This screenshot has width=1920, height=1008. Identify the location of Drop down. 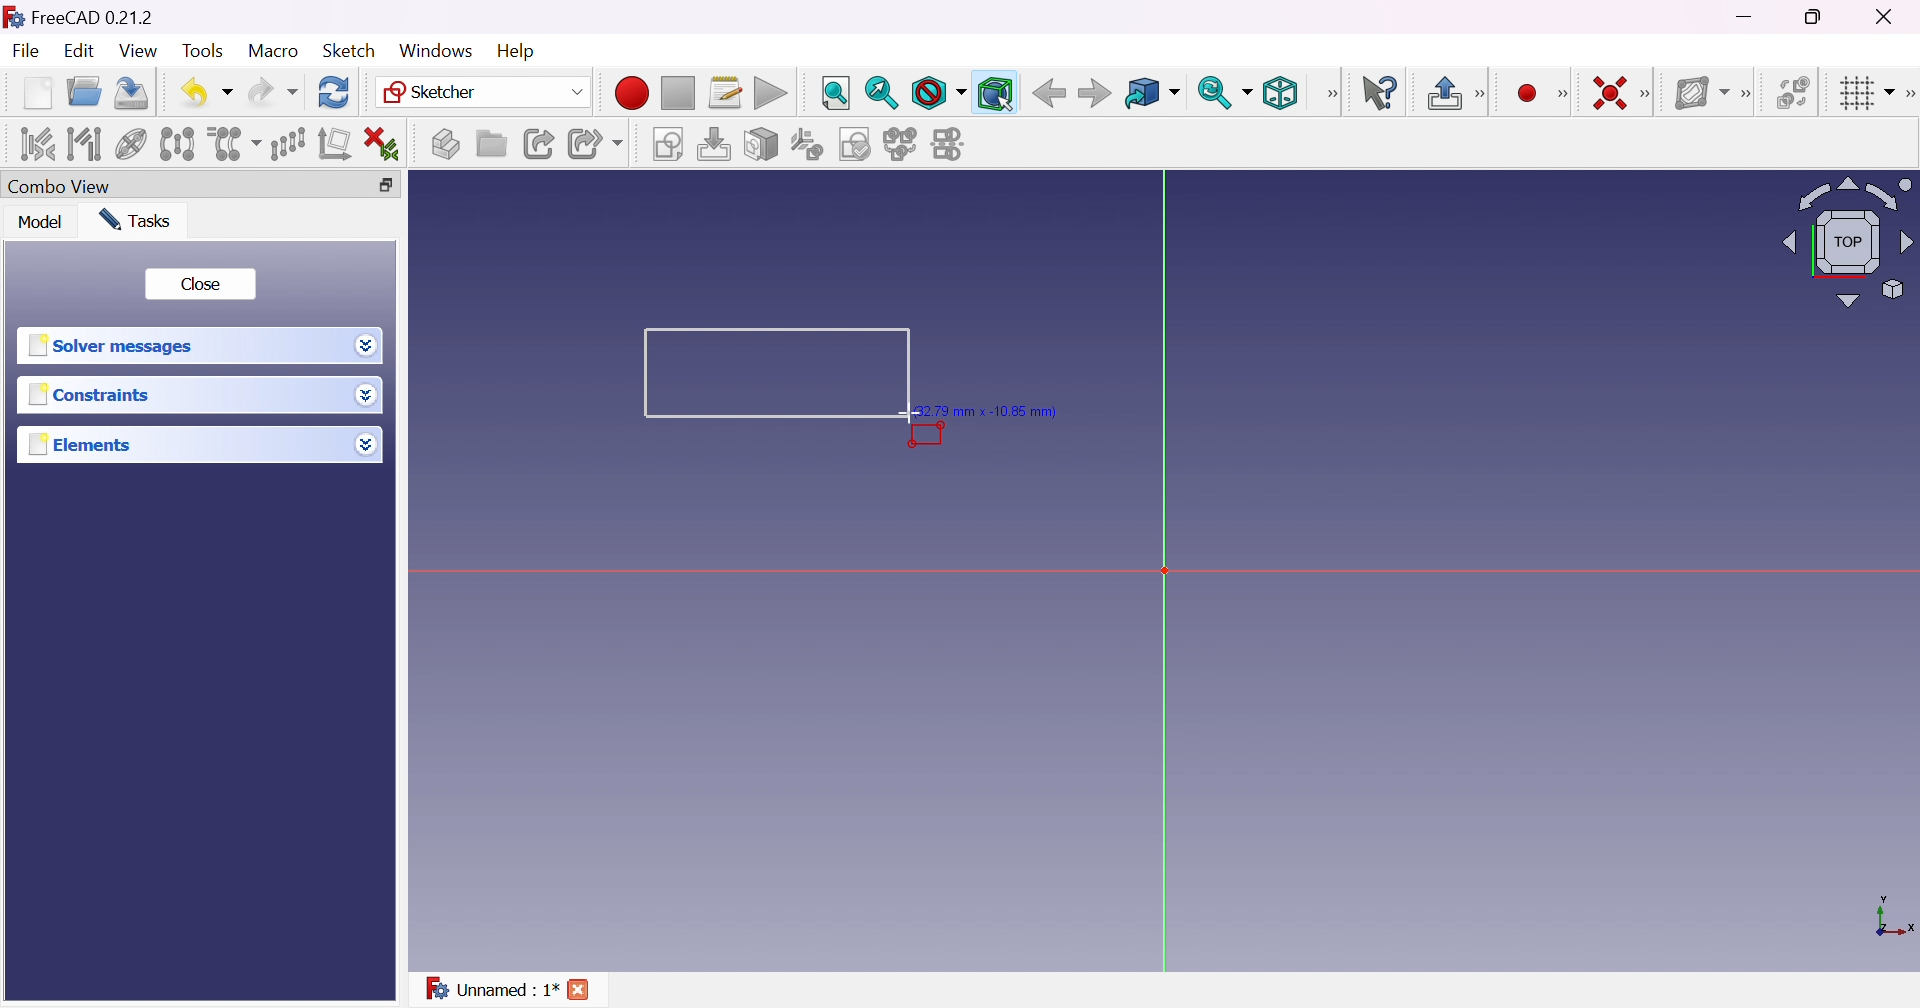
(367, 445).